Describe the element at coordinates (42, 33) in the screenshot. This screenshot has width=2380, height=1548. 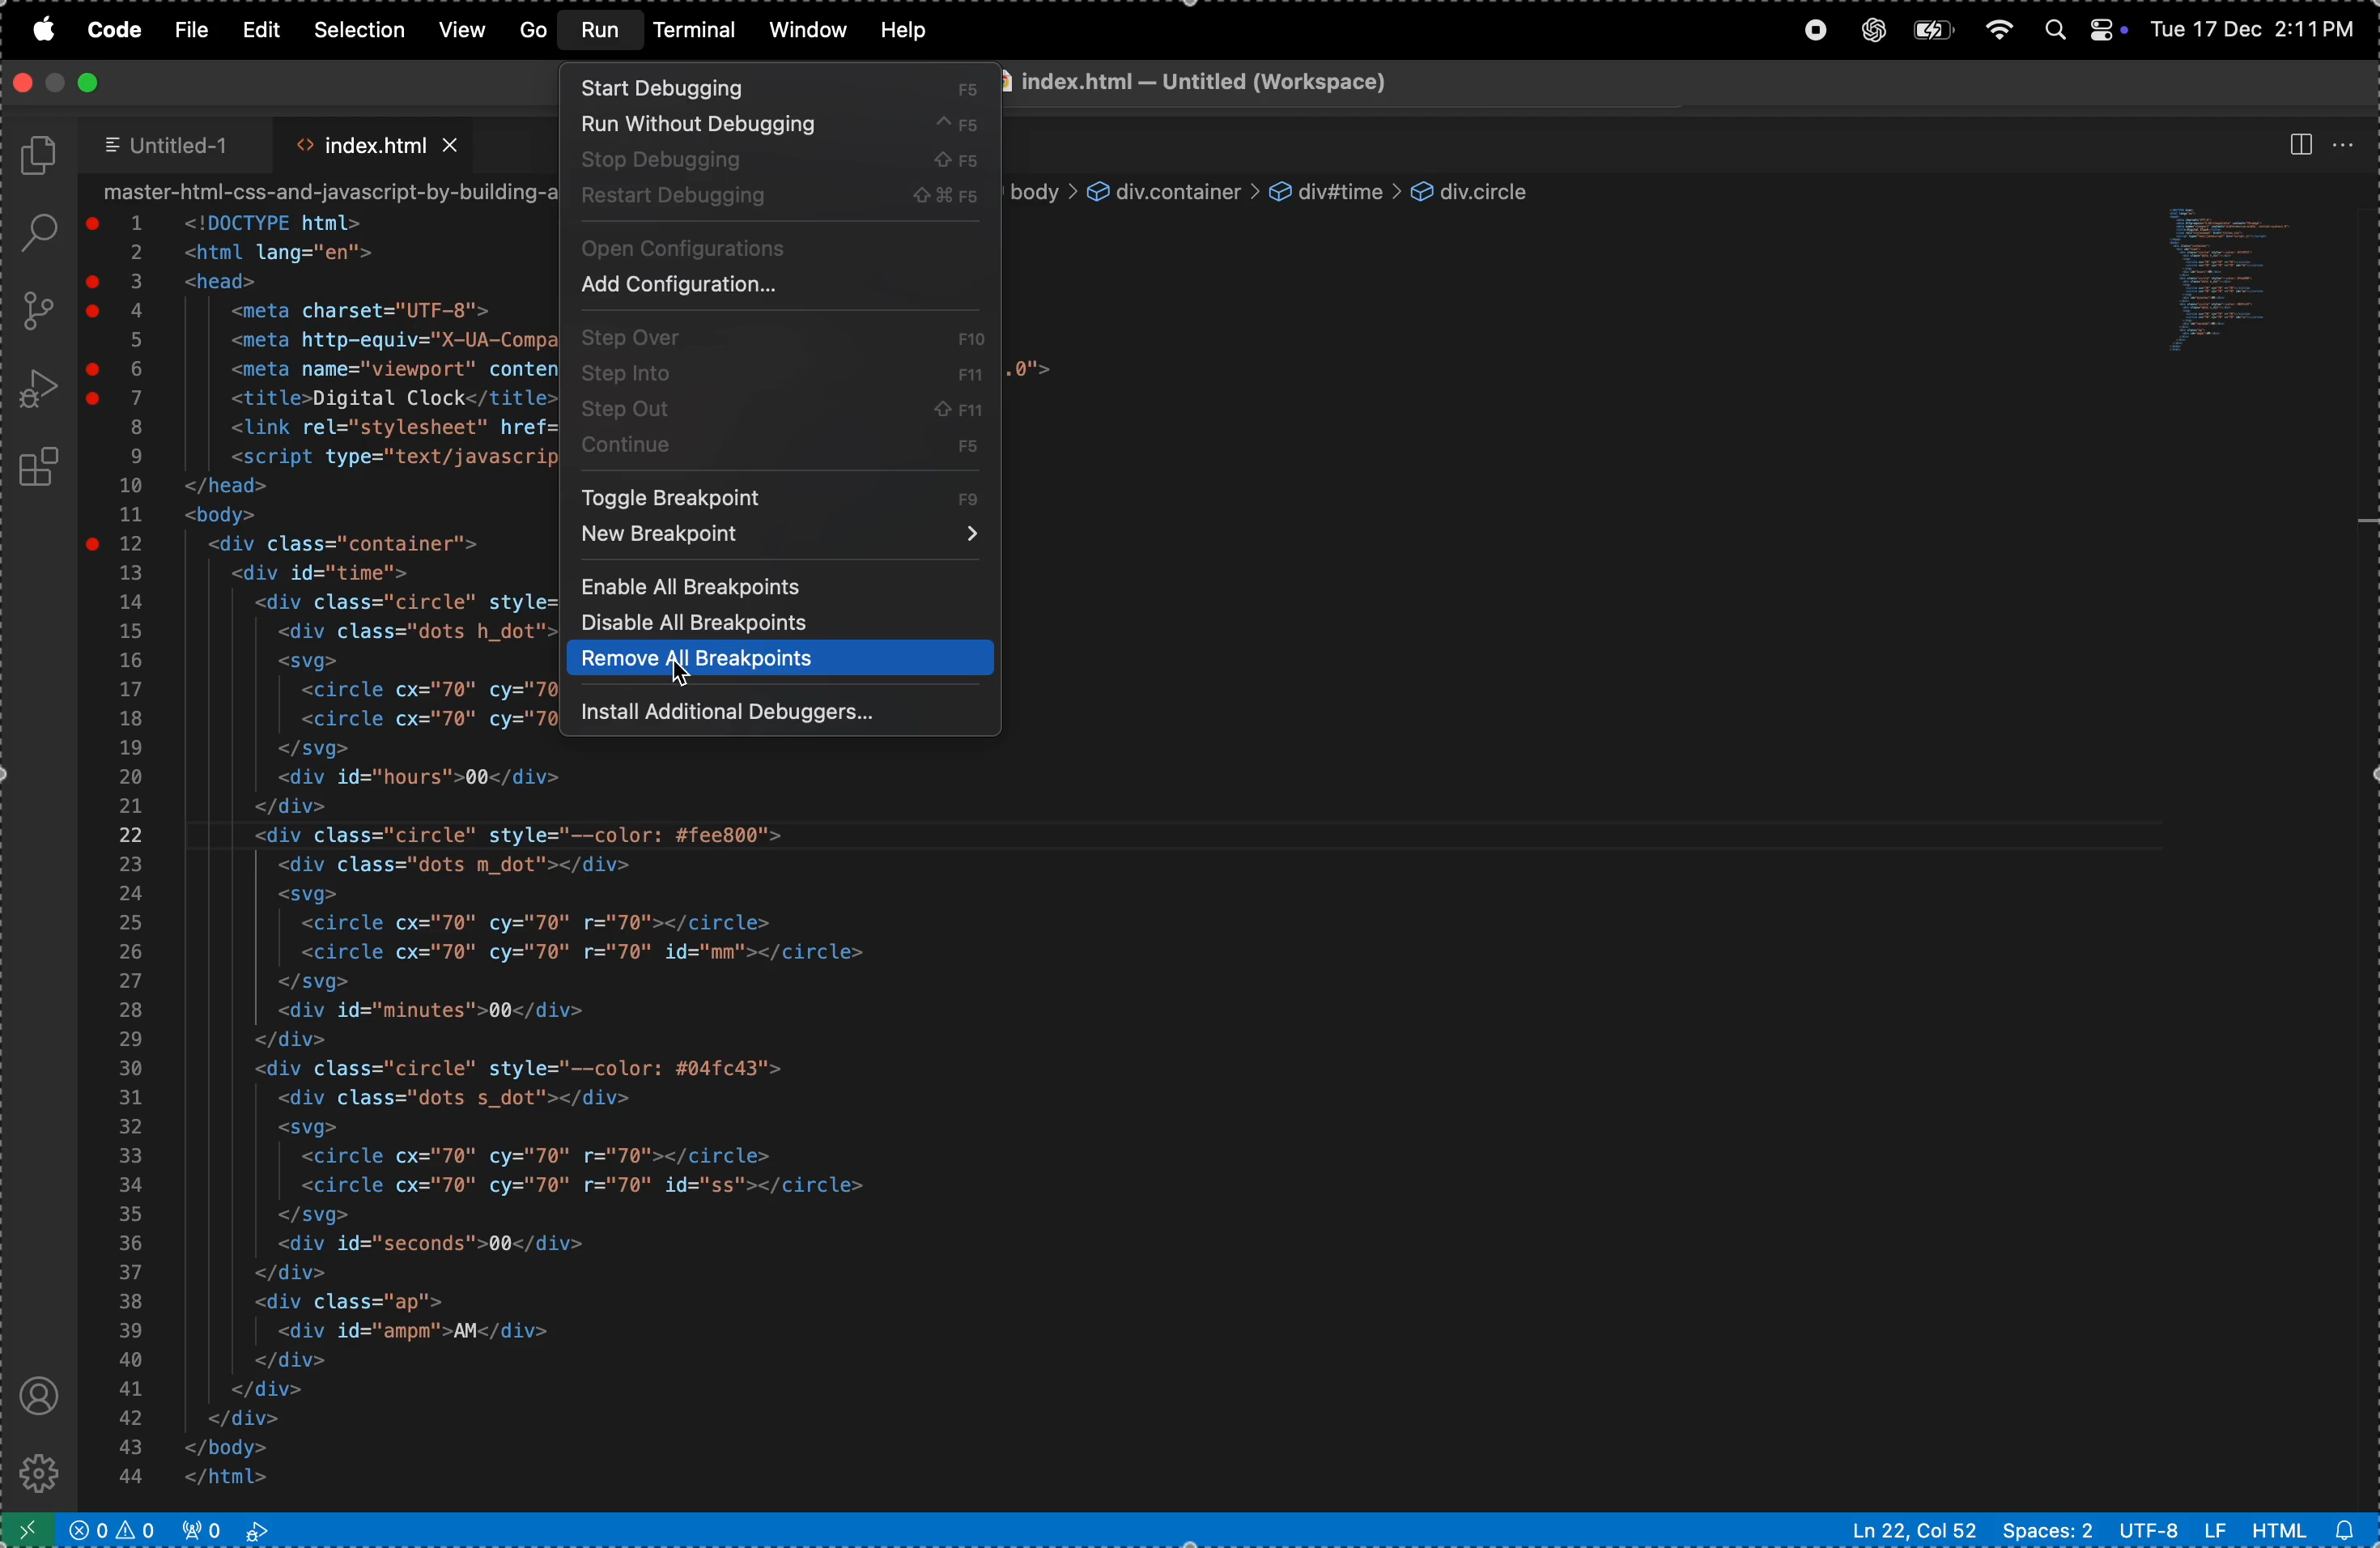
I see `apple menu` at that location.